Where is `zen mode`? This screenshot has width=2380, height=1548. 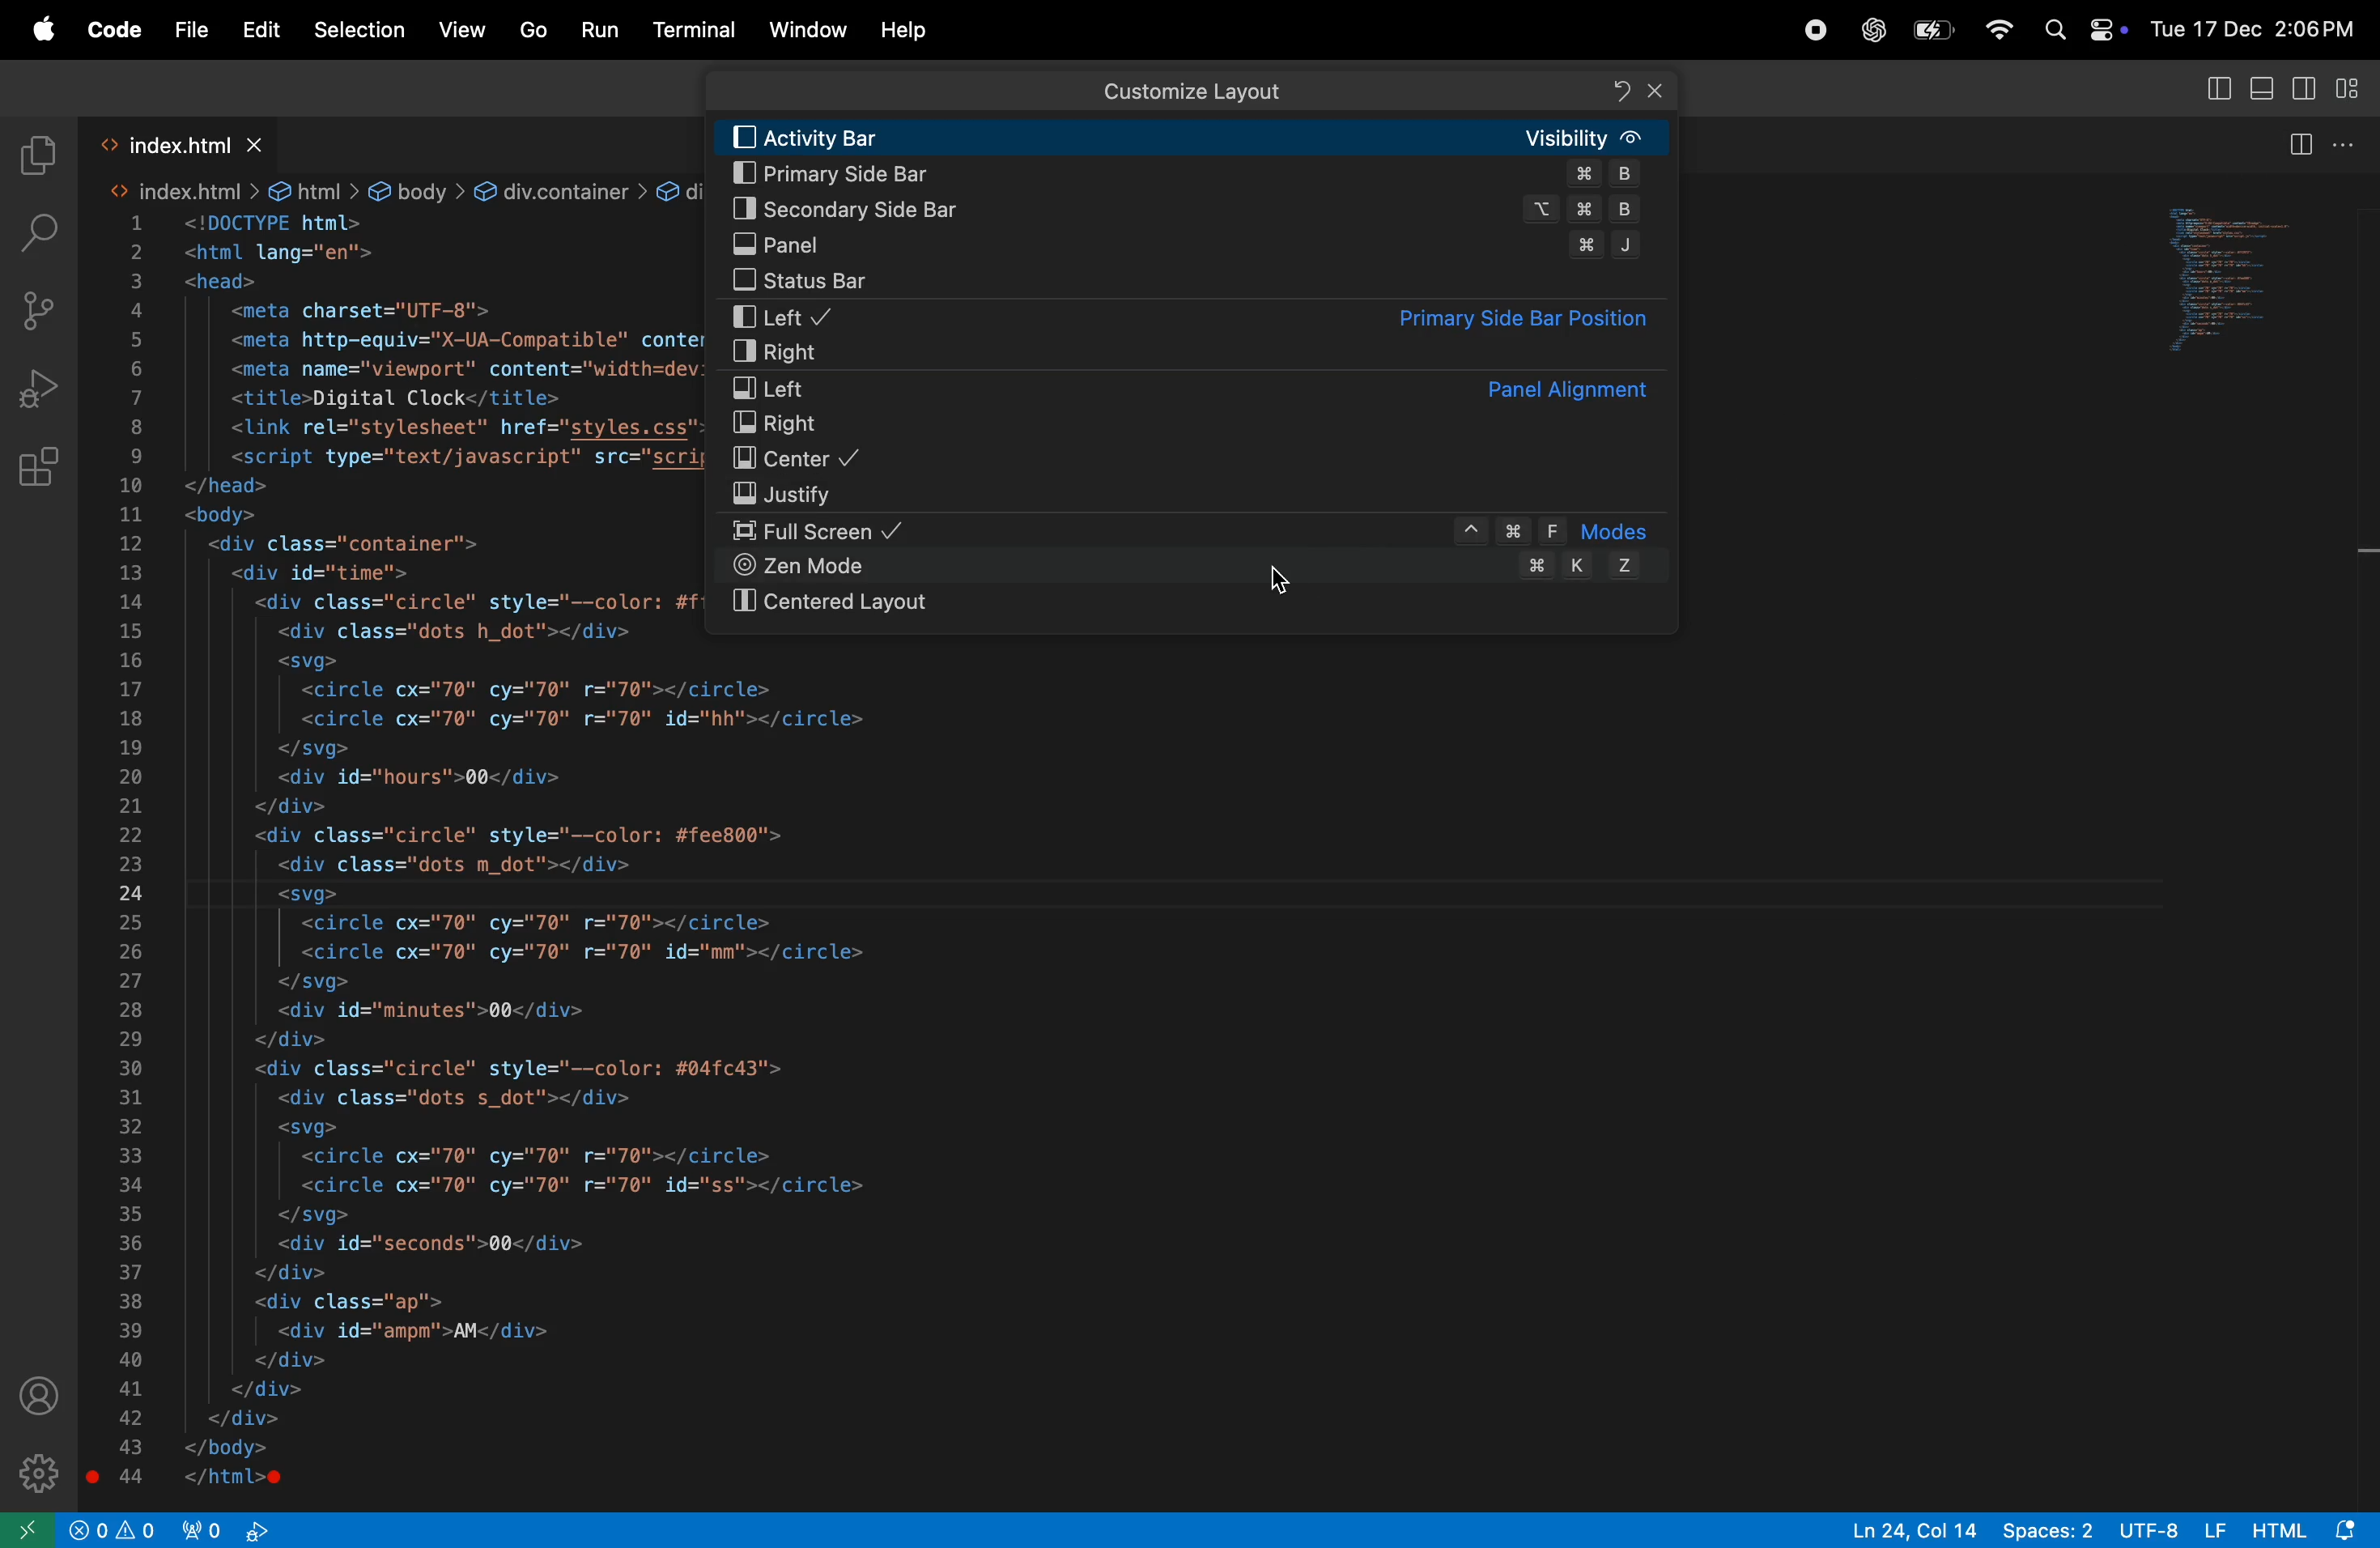 zen mode is located at coordinates (1196, 566).